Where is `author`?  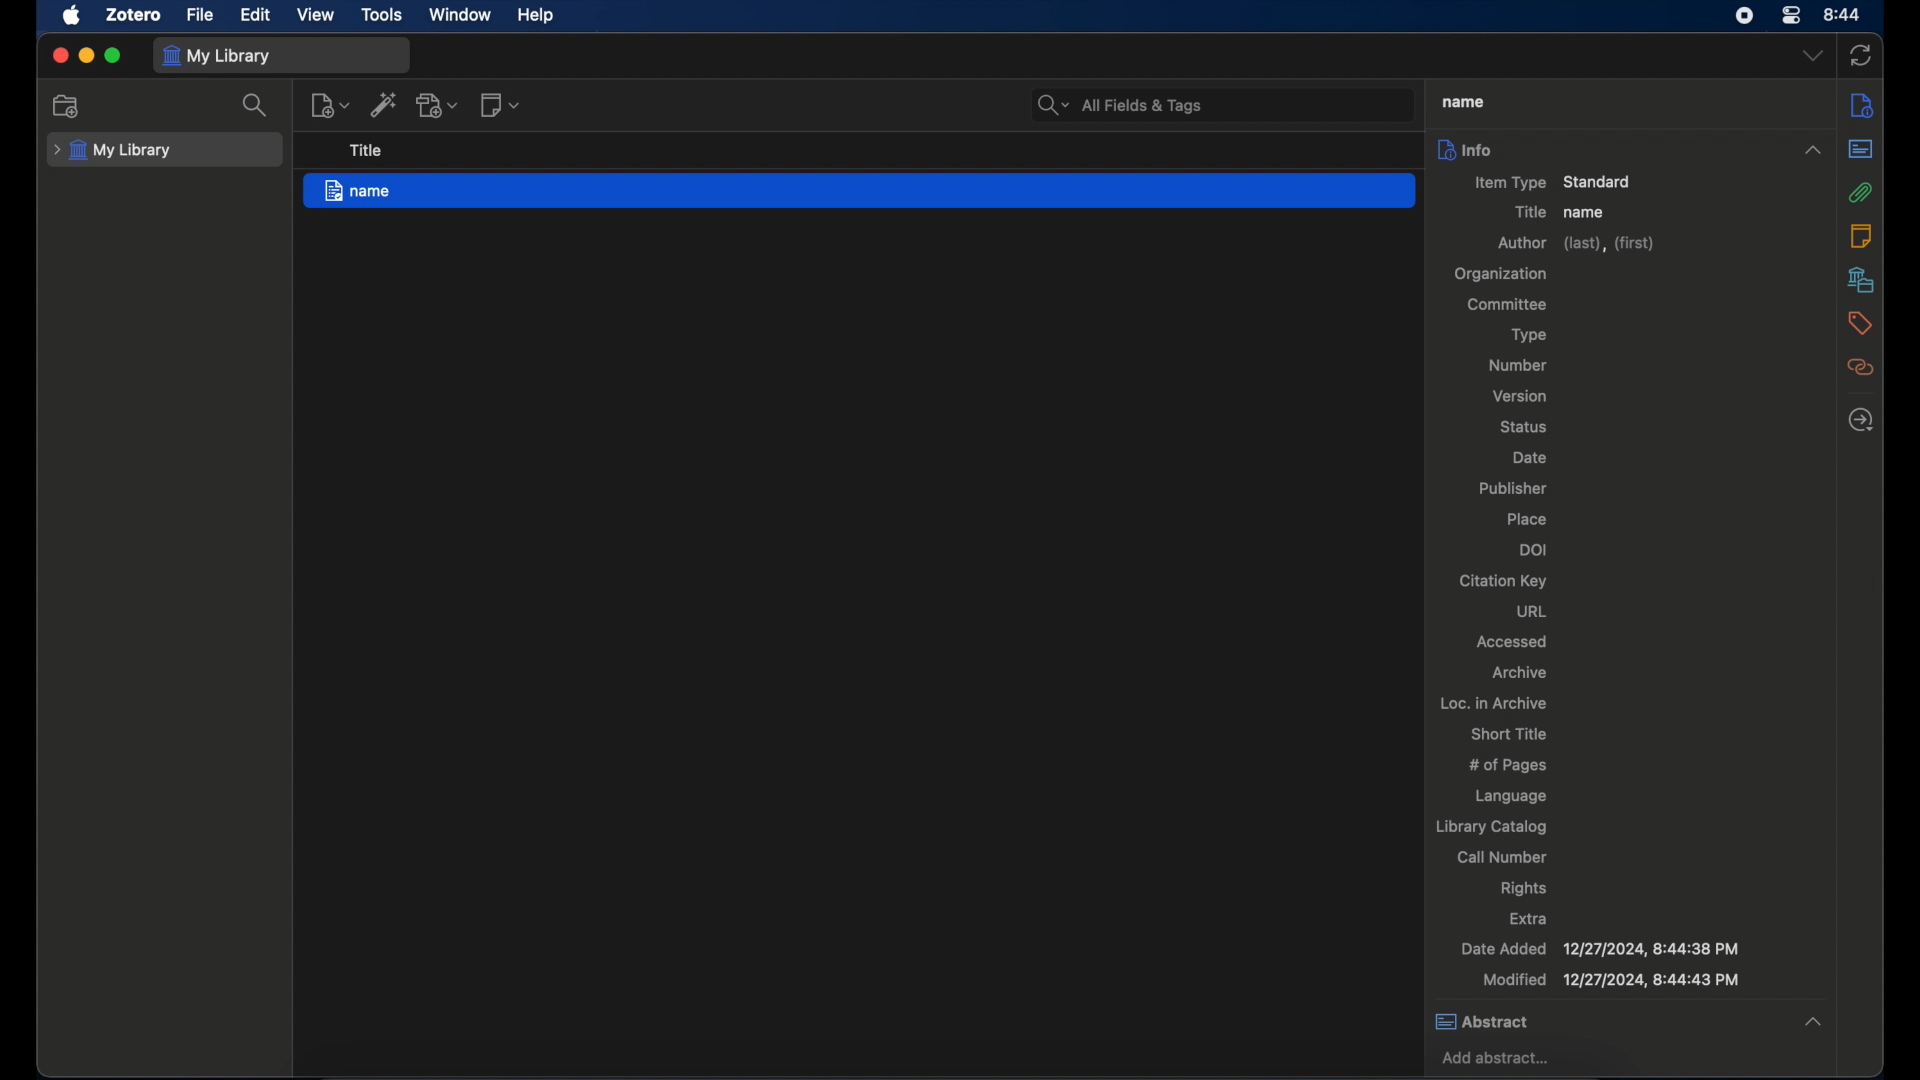 author is located at coordinates (1573, 244).